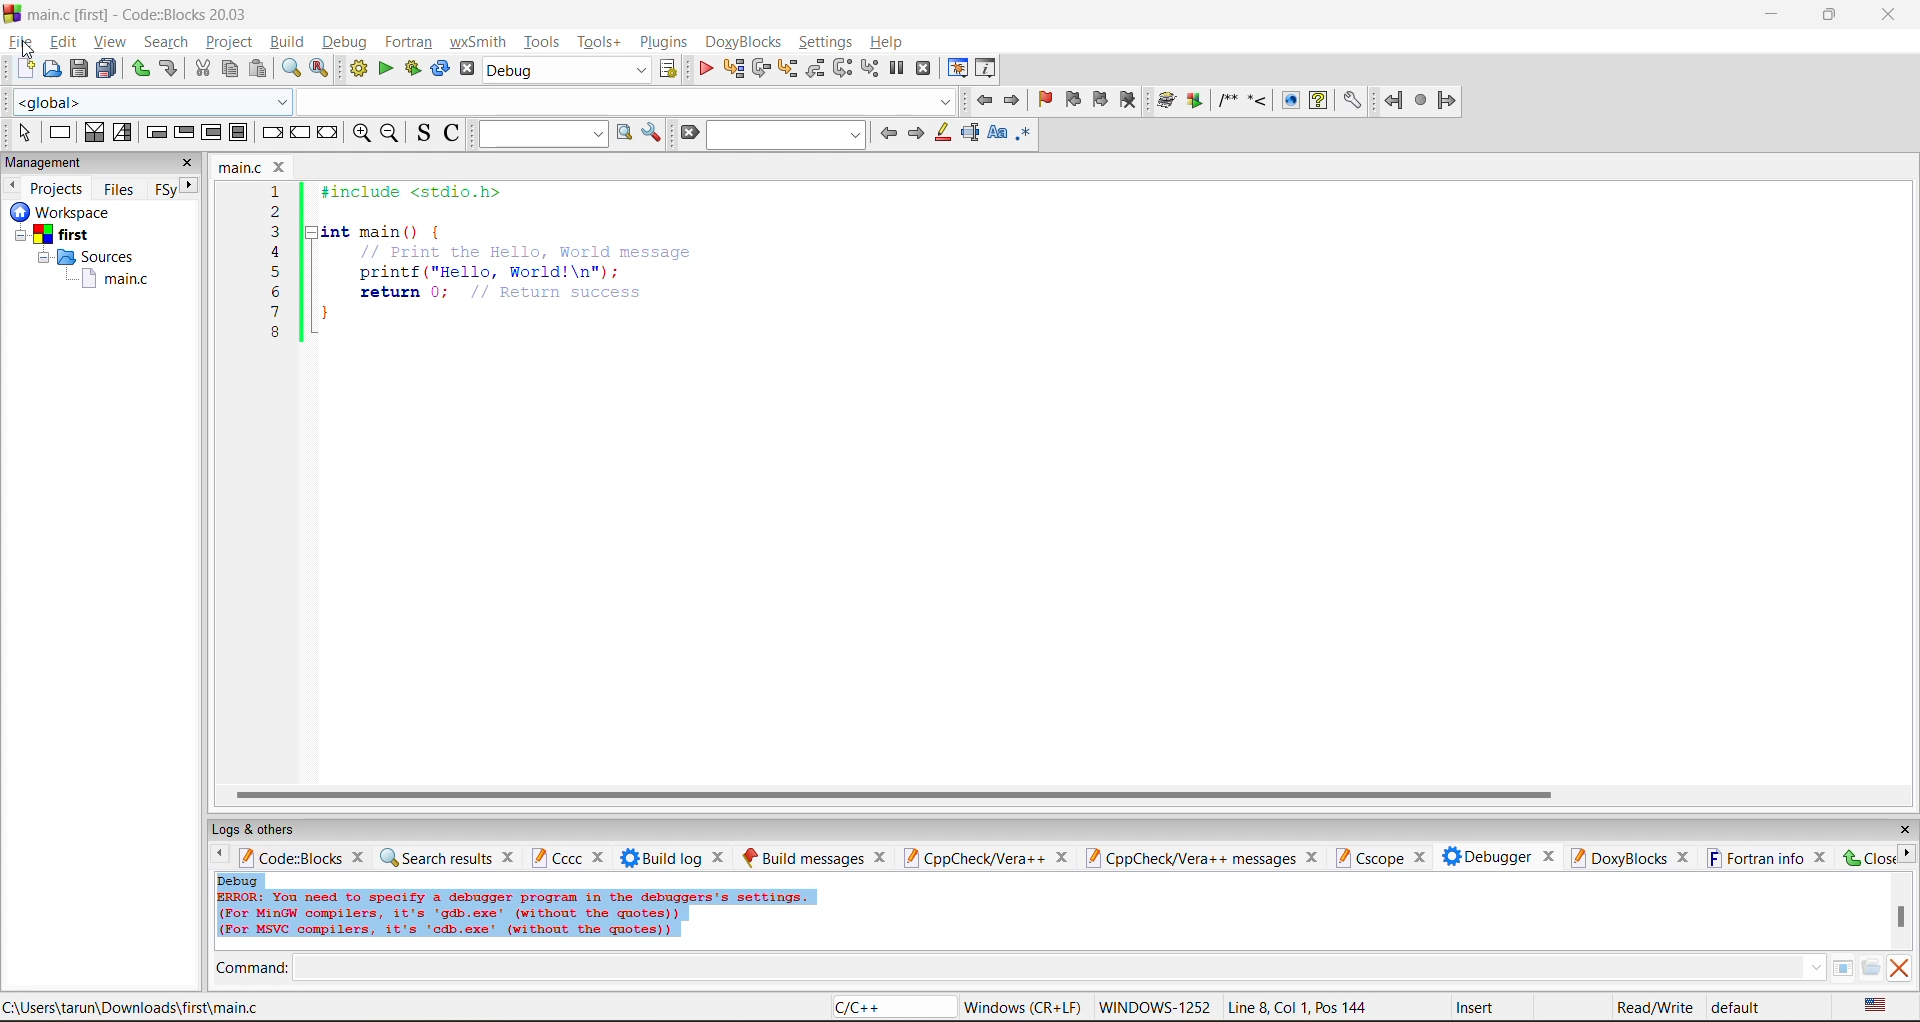  Describe the element at coordinates (1167, 101) in the screenshot. I see `build` at that location.